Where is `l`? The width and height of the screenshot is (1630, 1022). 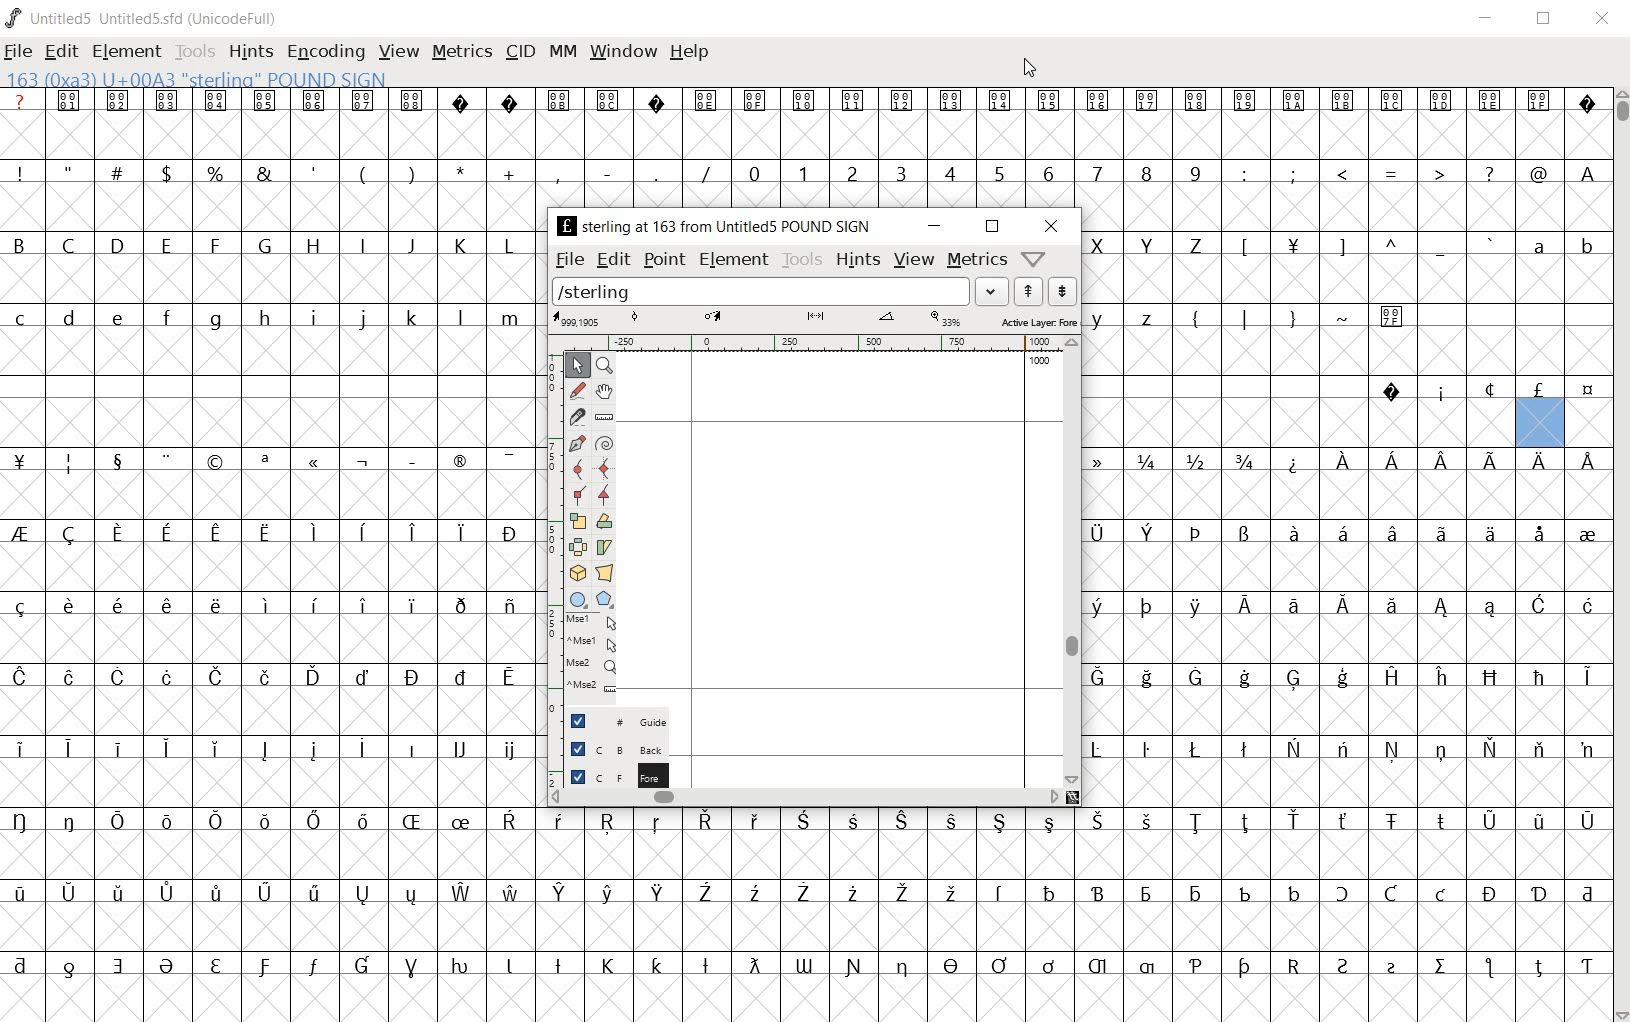 l is located at coordinates (461, 317).